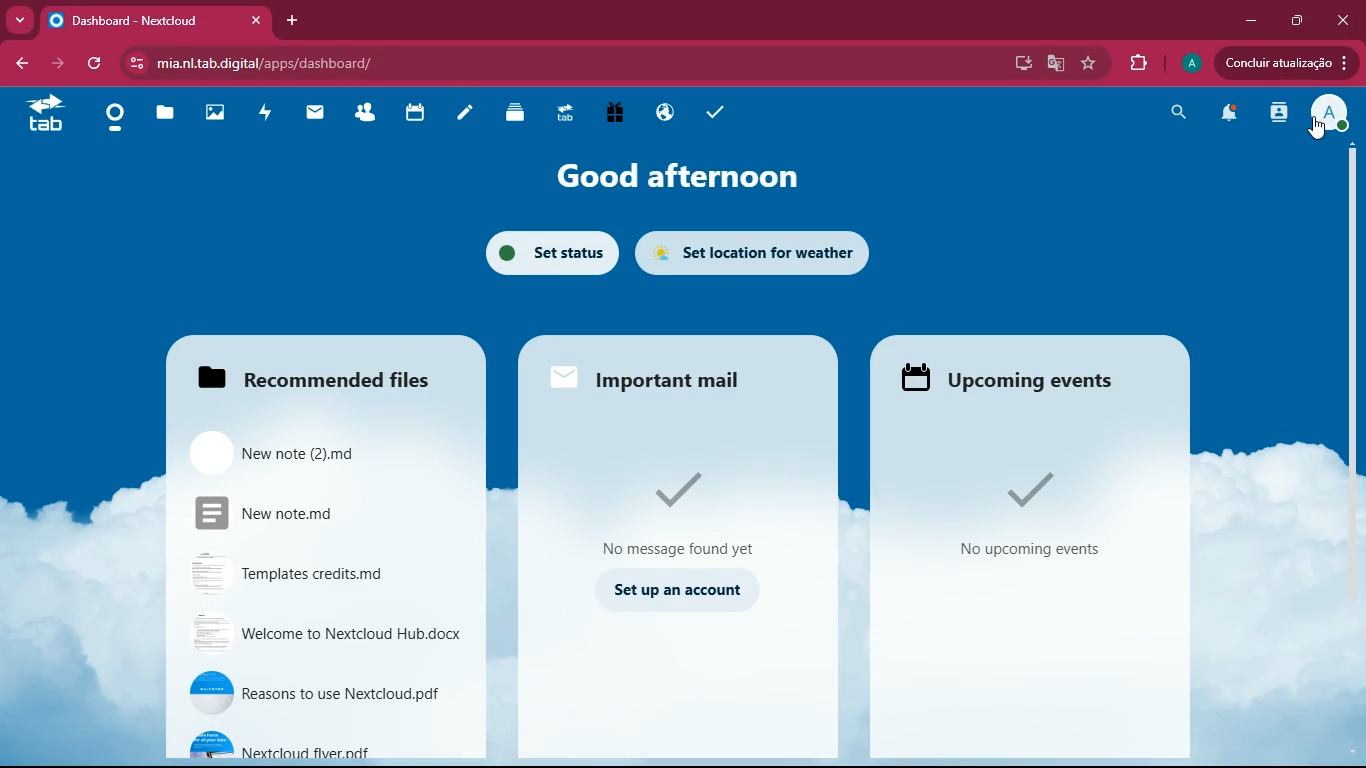 This screenshot has height=768, width=1366. Describe the element at coordinates (765, 248) in the screenshot. I see `set location for weather` at that location.